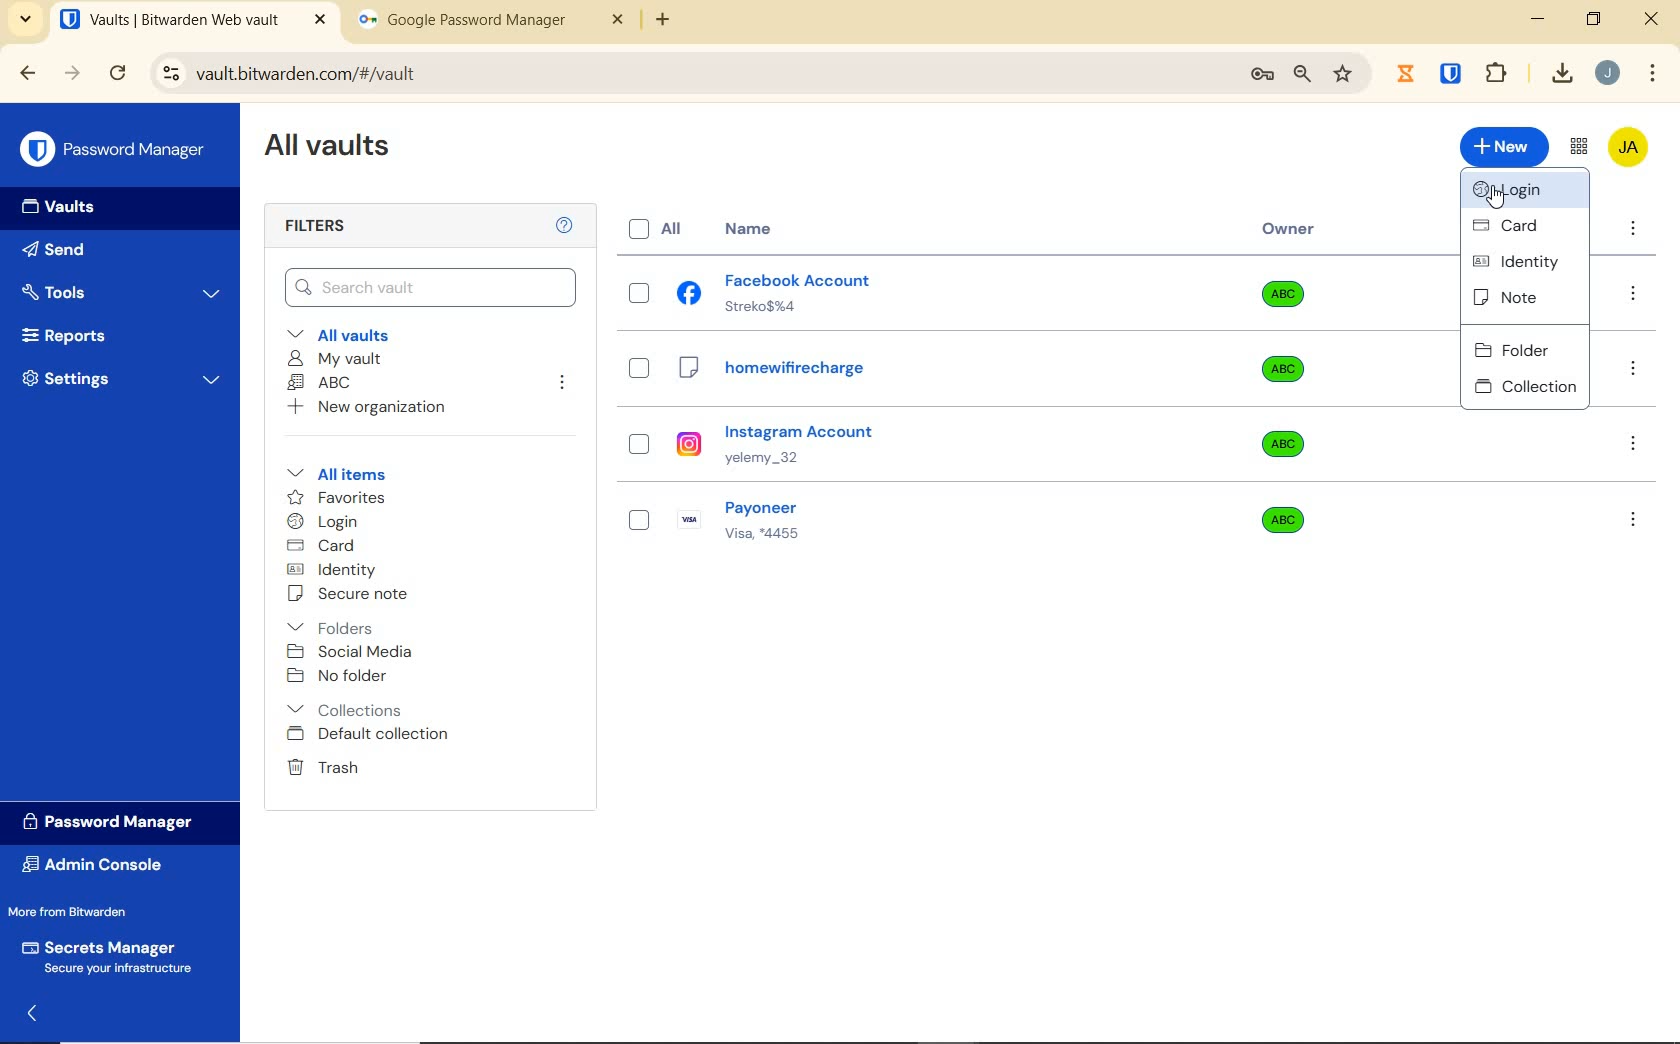 Image resolution: width=1680 pixels, height=1044 pixels. What do you see at coordinates (642, 374) in the screenshot?
I see `check box` at bounding box center [642, 374].